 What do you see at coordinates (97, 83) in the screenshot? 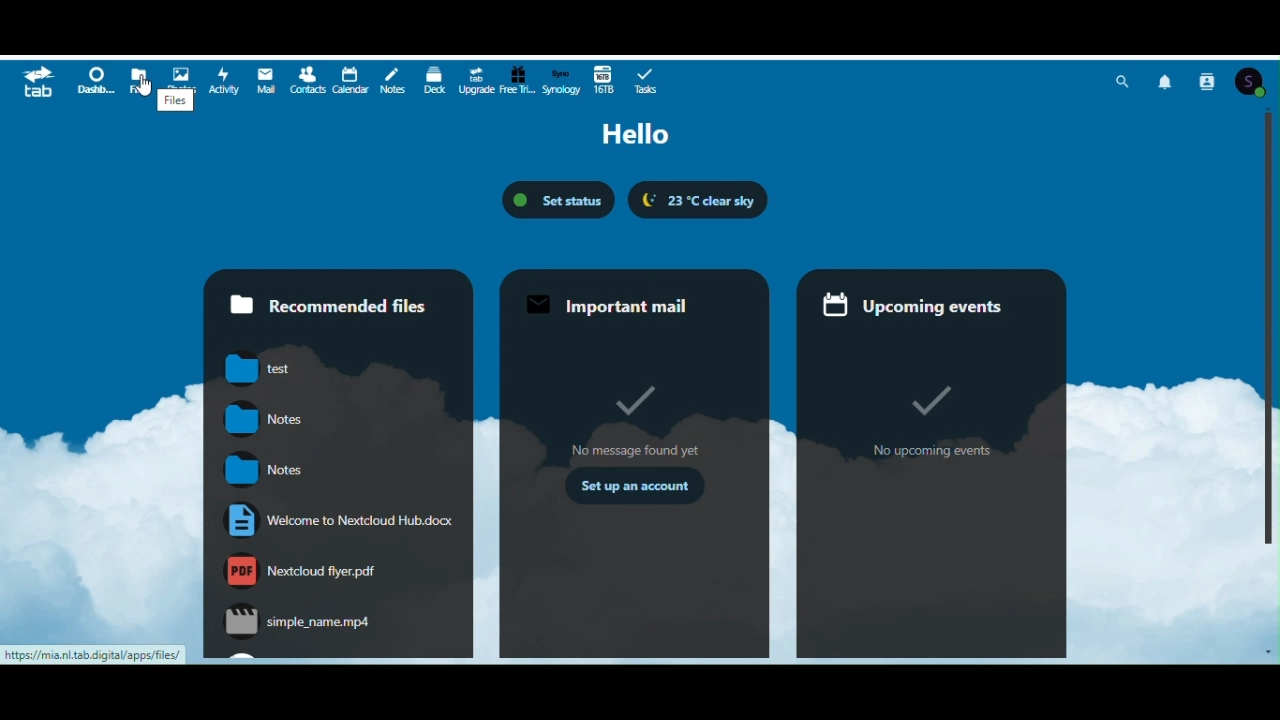
I see `Dashboard` at bounding box center [97, 83].